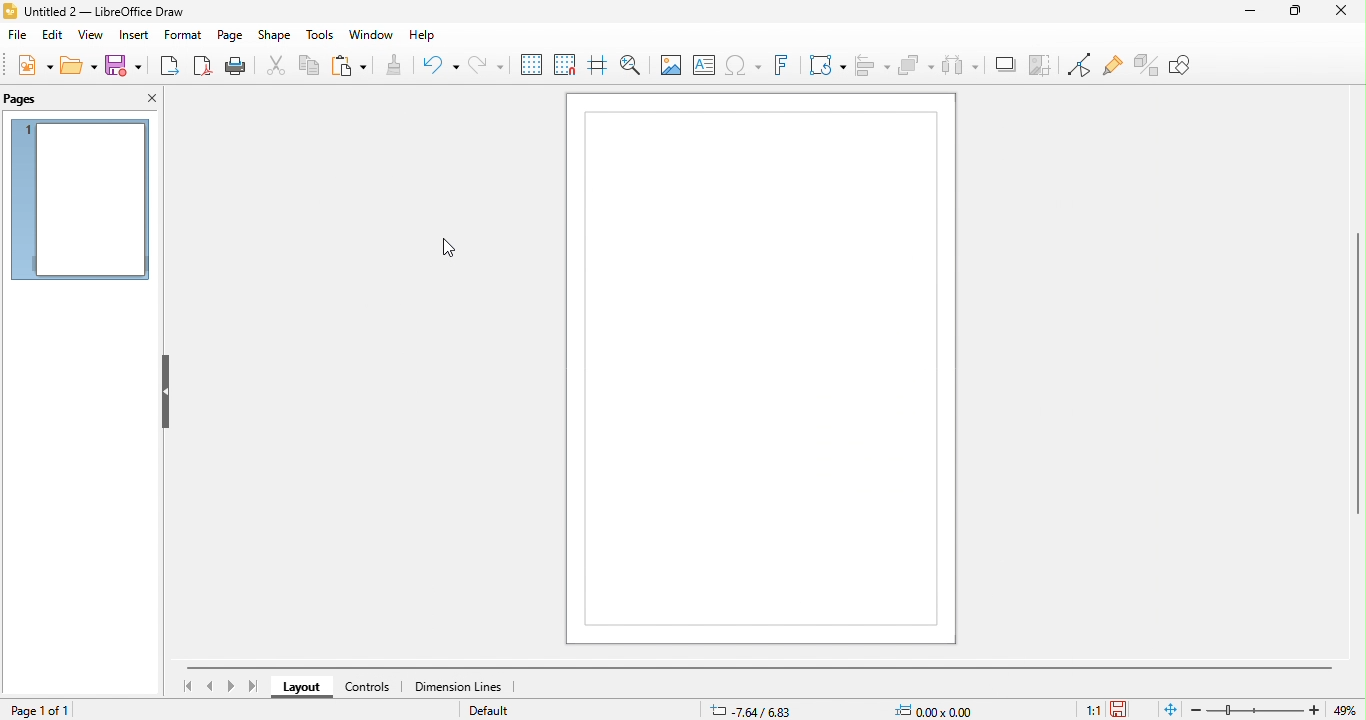  Describe the element at coordinates (1112, 67) in the screenshot. I see `show gulepoint functions` at that location.